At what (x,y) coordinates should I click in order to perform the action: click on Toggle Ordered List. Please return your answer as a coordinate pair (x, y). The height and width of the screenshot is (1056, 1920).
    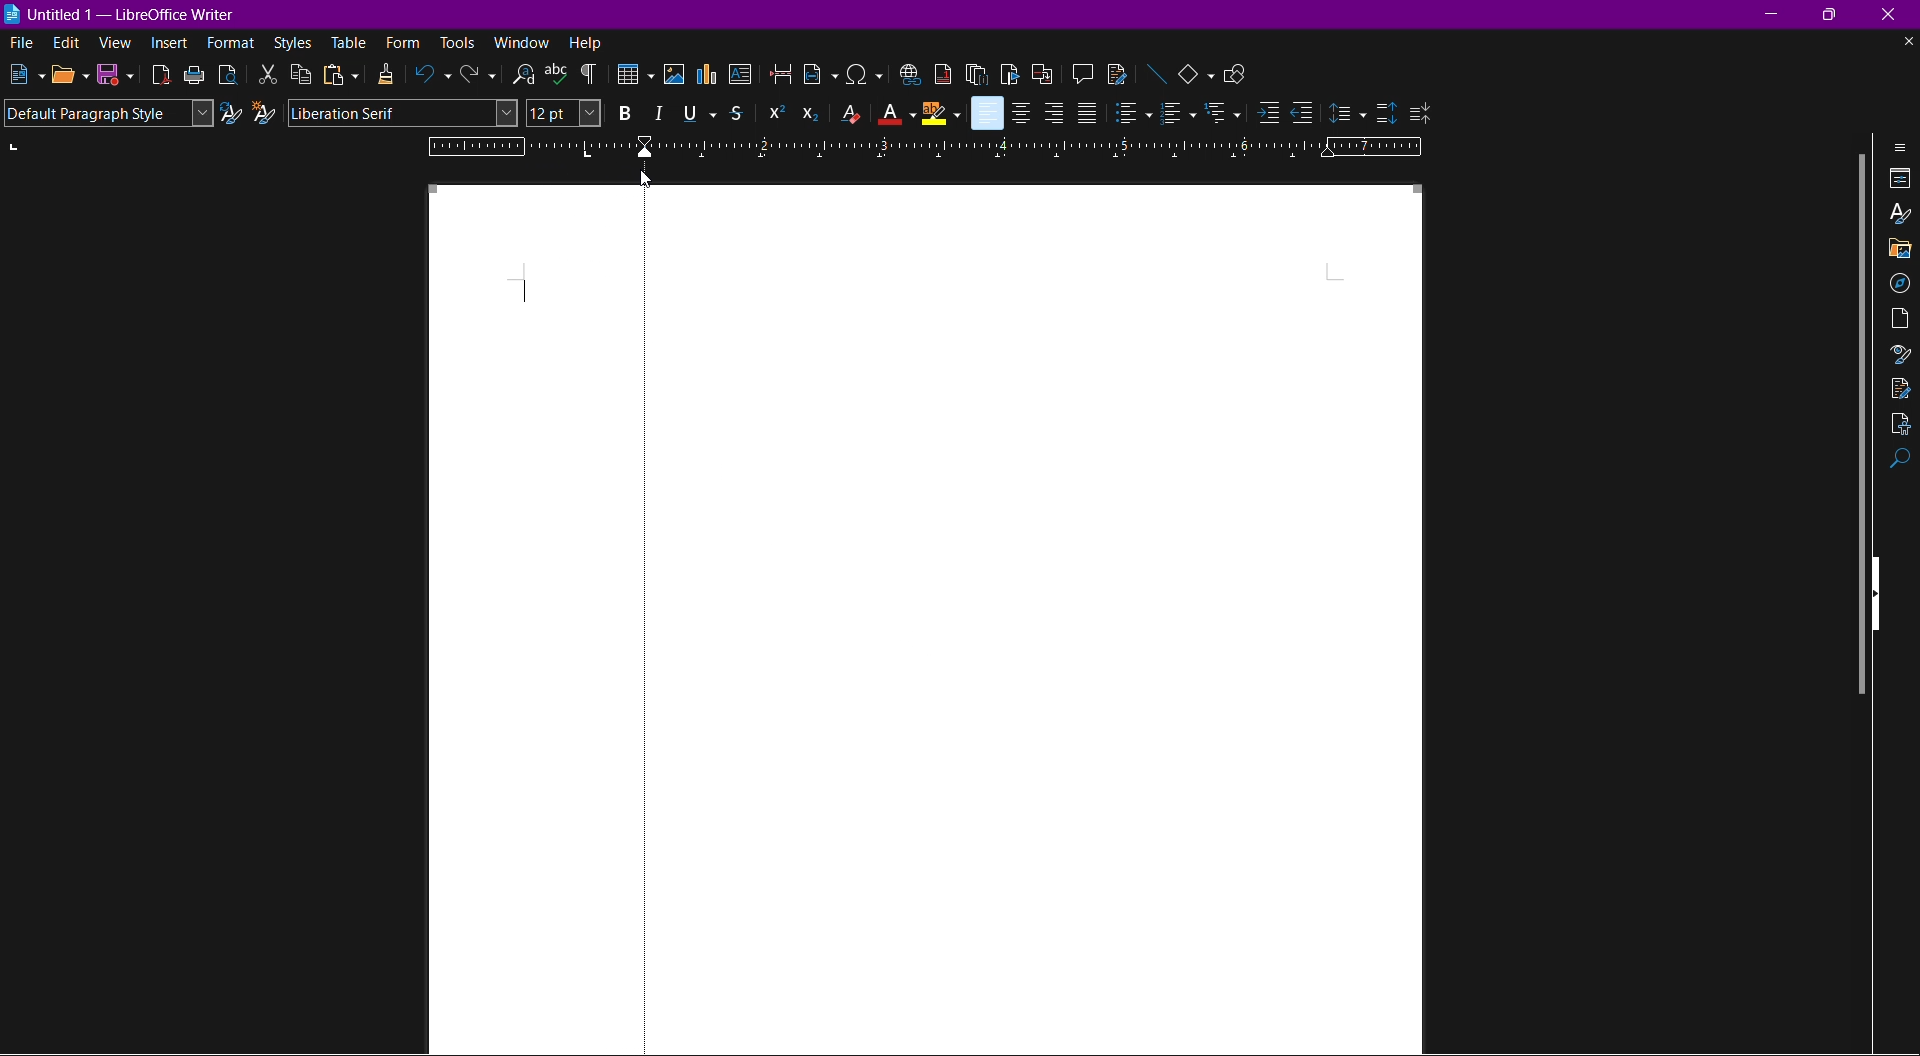
    Looking at the image, I should click on (1177, 114).